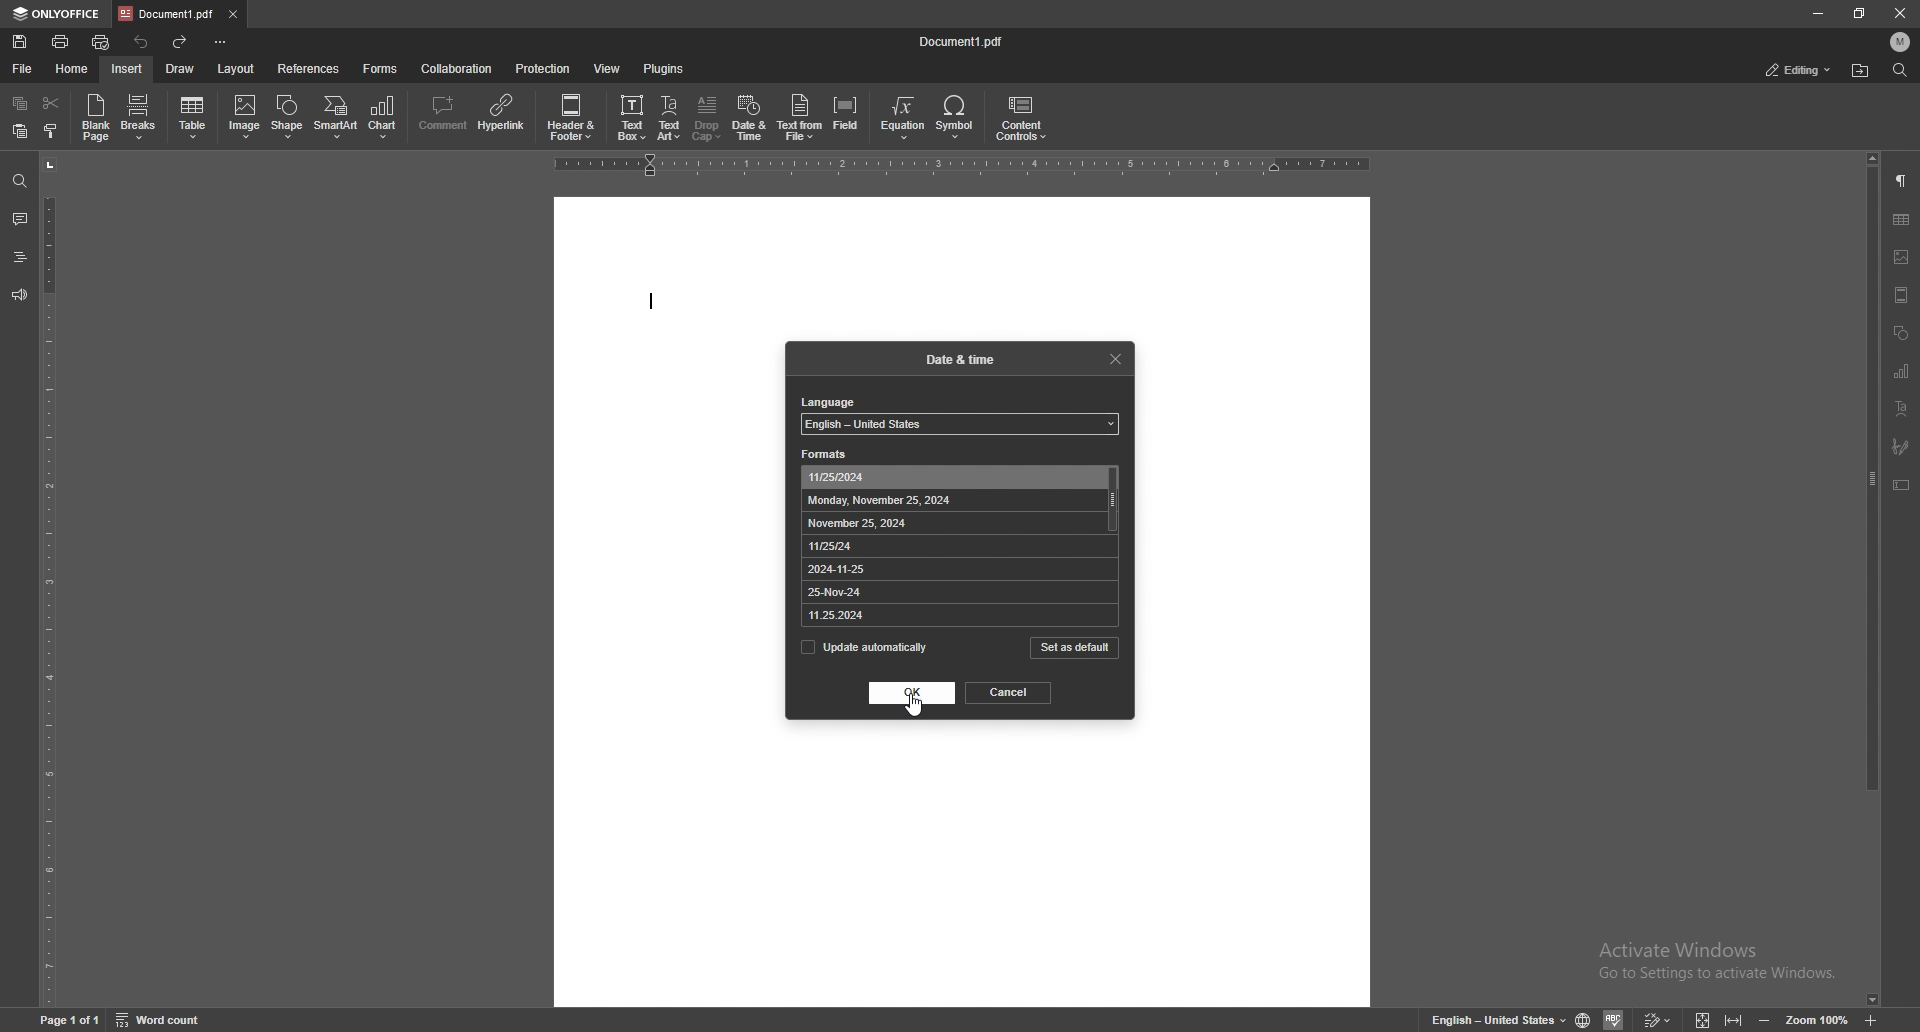 The height and width of the screenshot is (1032, 1920). Describe the element at coordinates (831, 404) in the screenshot. I see `language` at that location.